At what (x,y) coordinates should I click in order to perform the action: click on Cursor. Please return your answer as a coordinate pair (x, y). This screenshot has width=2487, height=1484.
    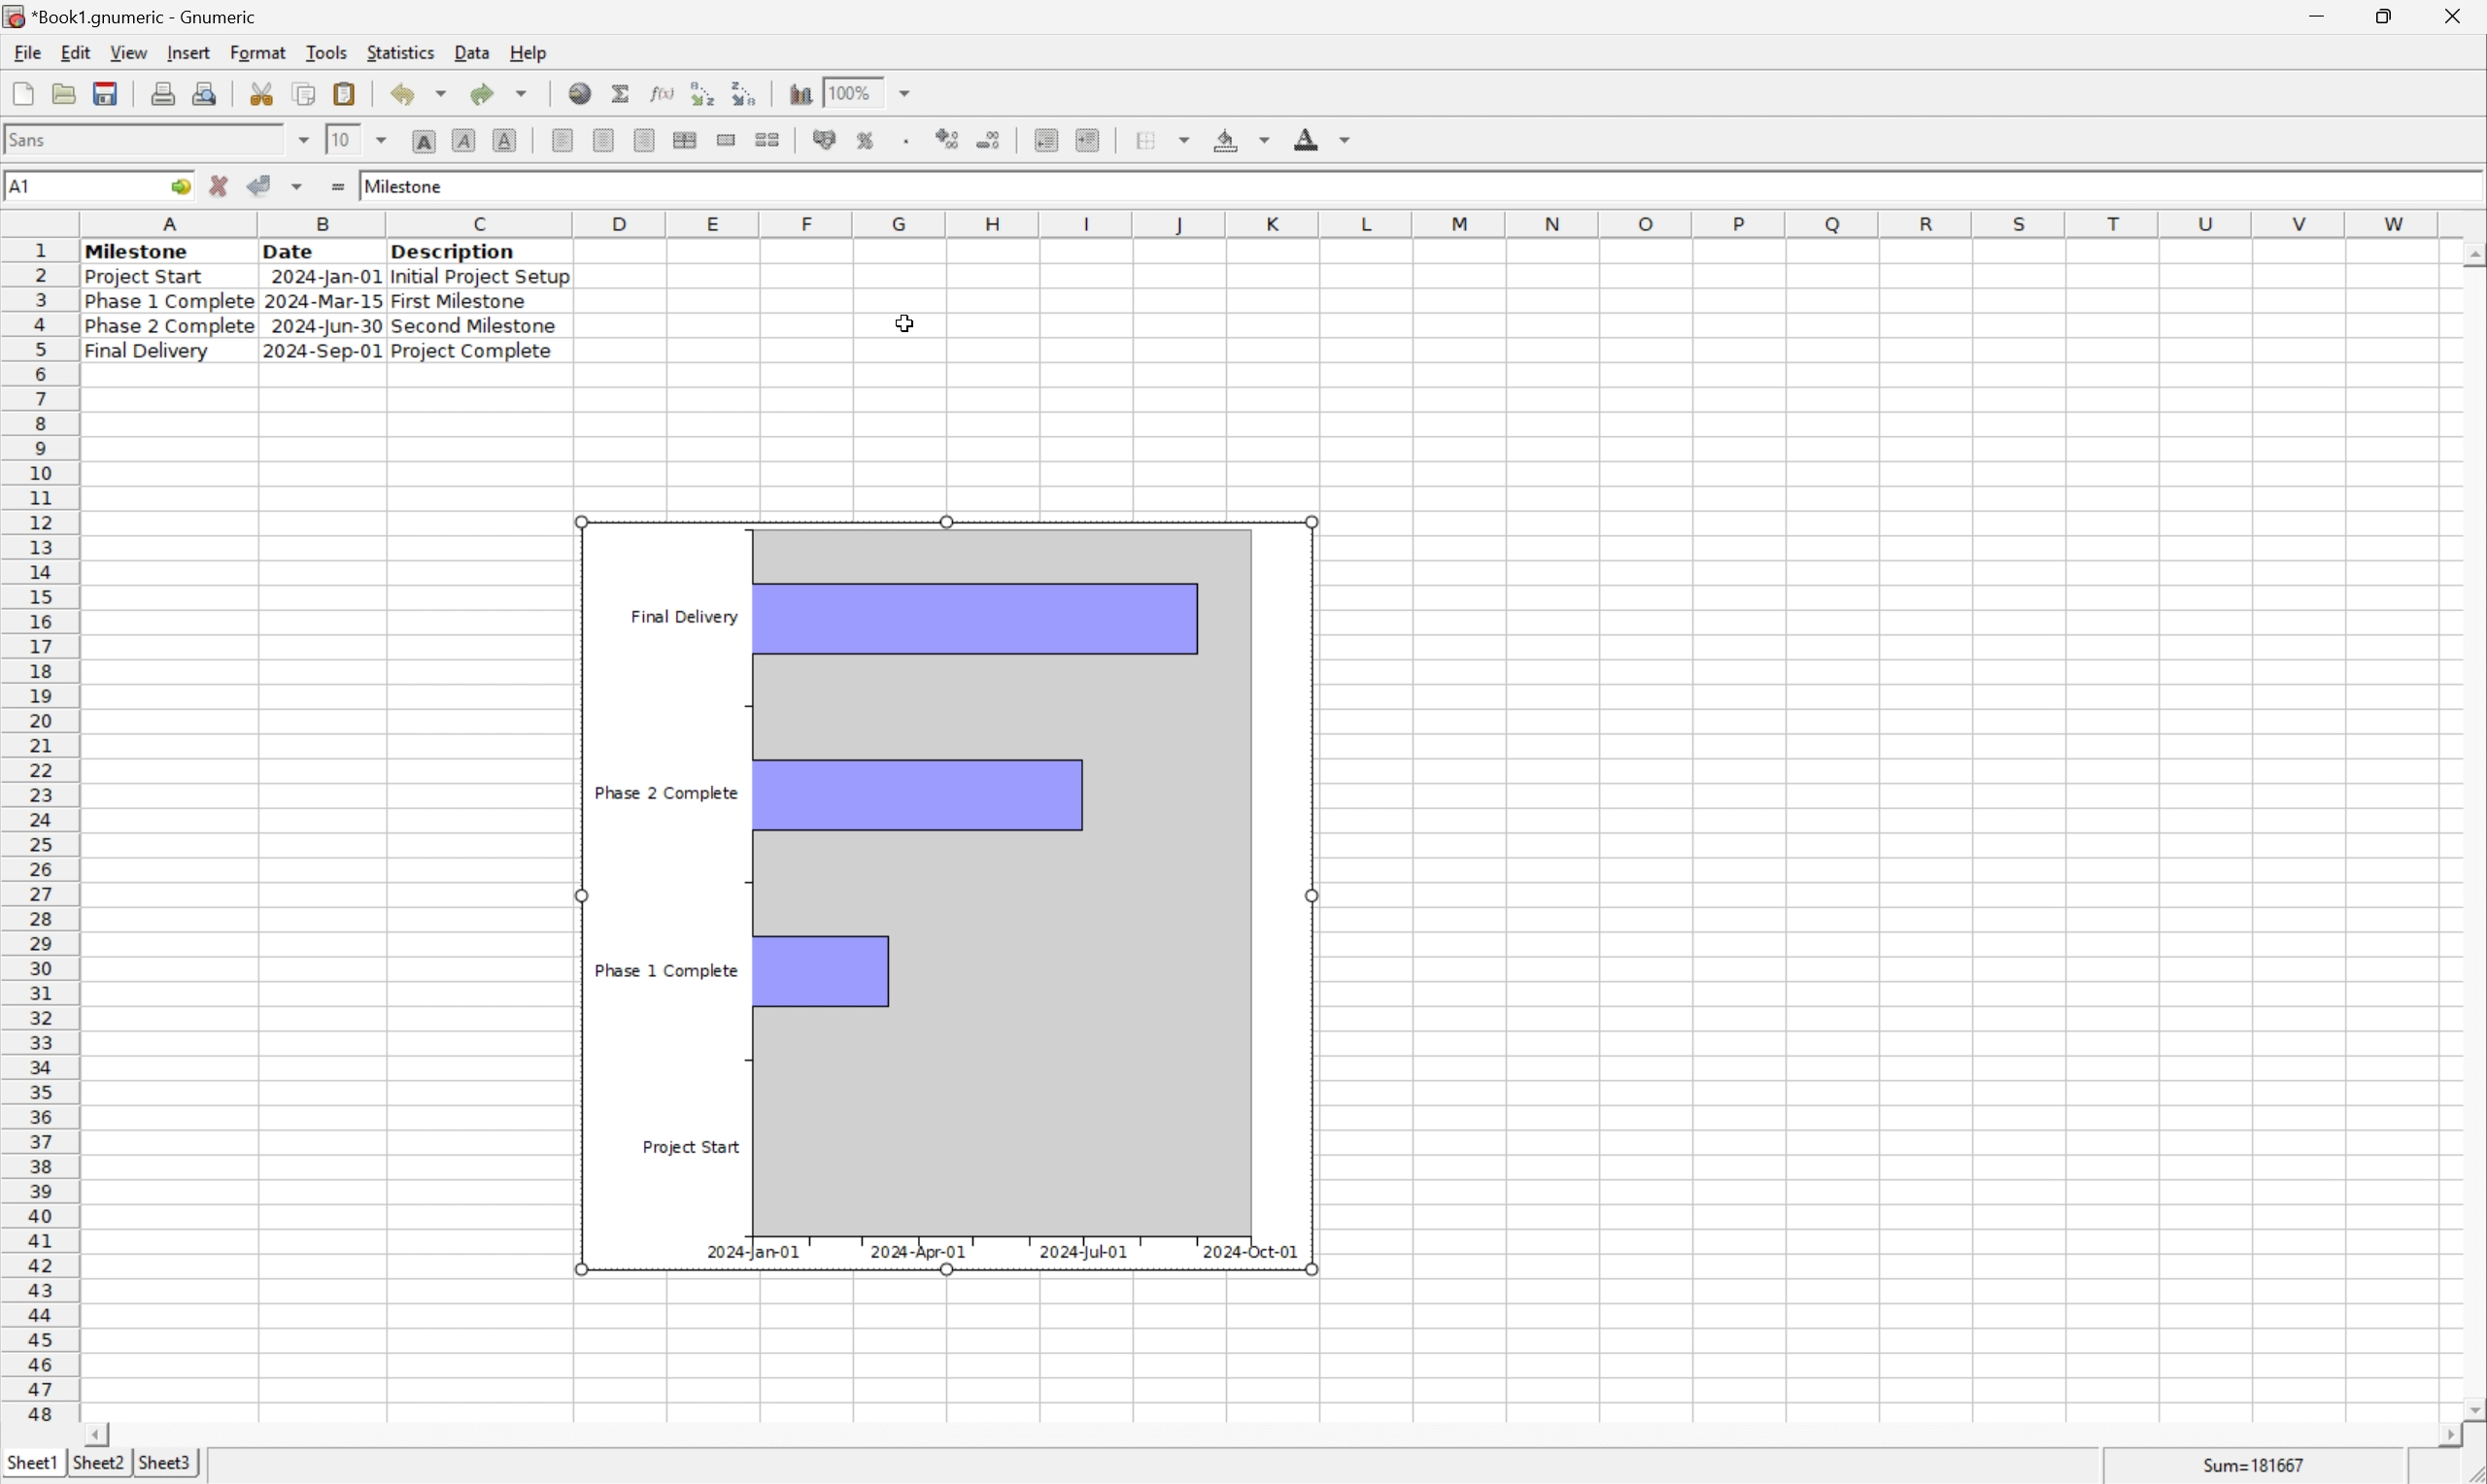
    Looking at the image, I should click on (899, 322).